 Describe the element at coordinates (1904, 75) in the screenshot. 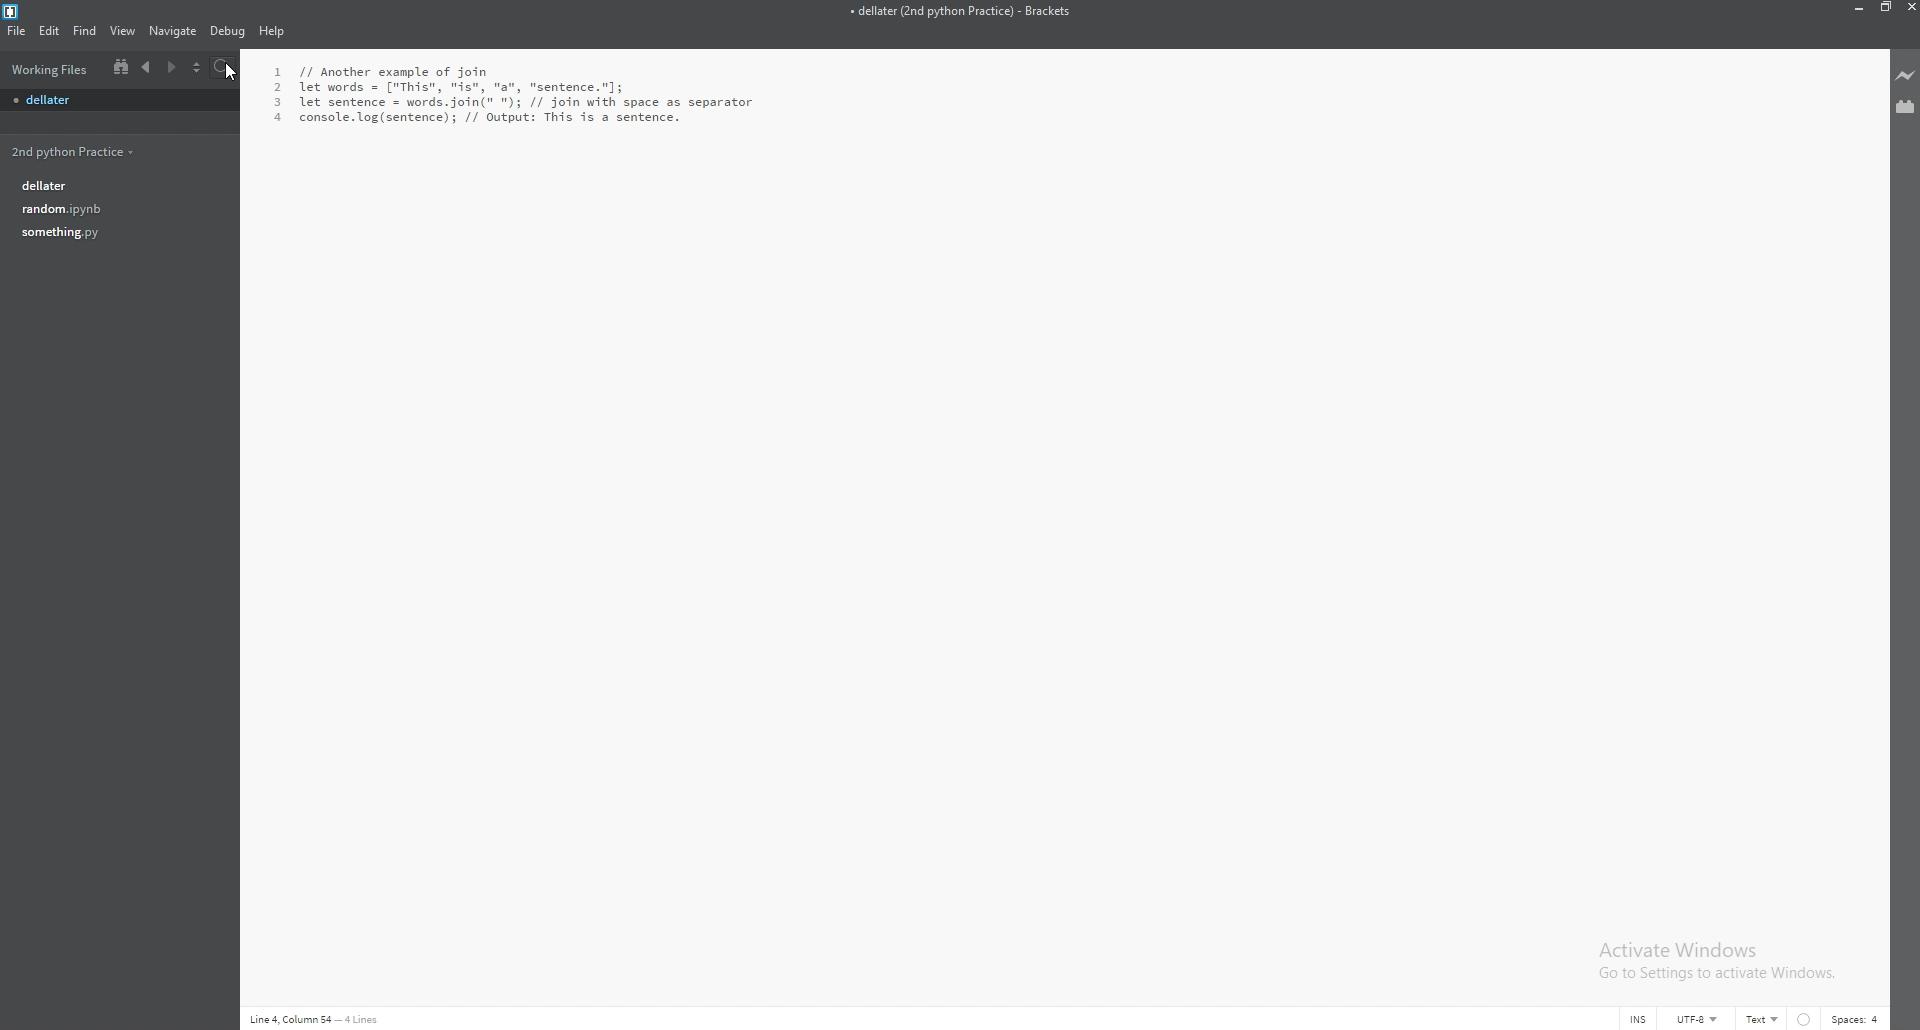

I see `live preview` at that location.